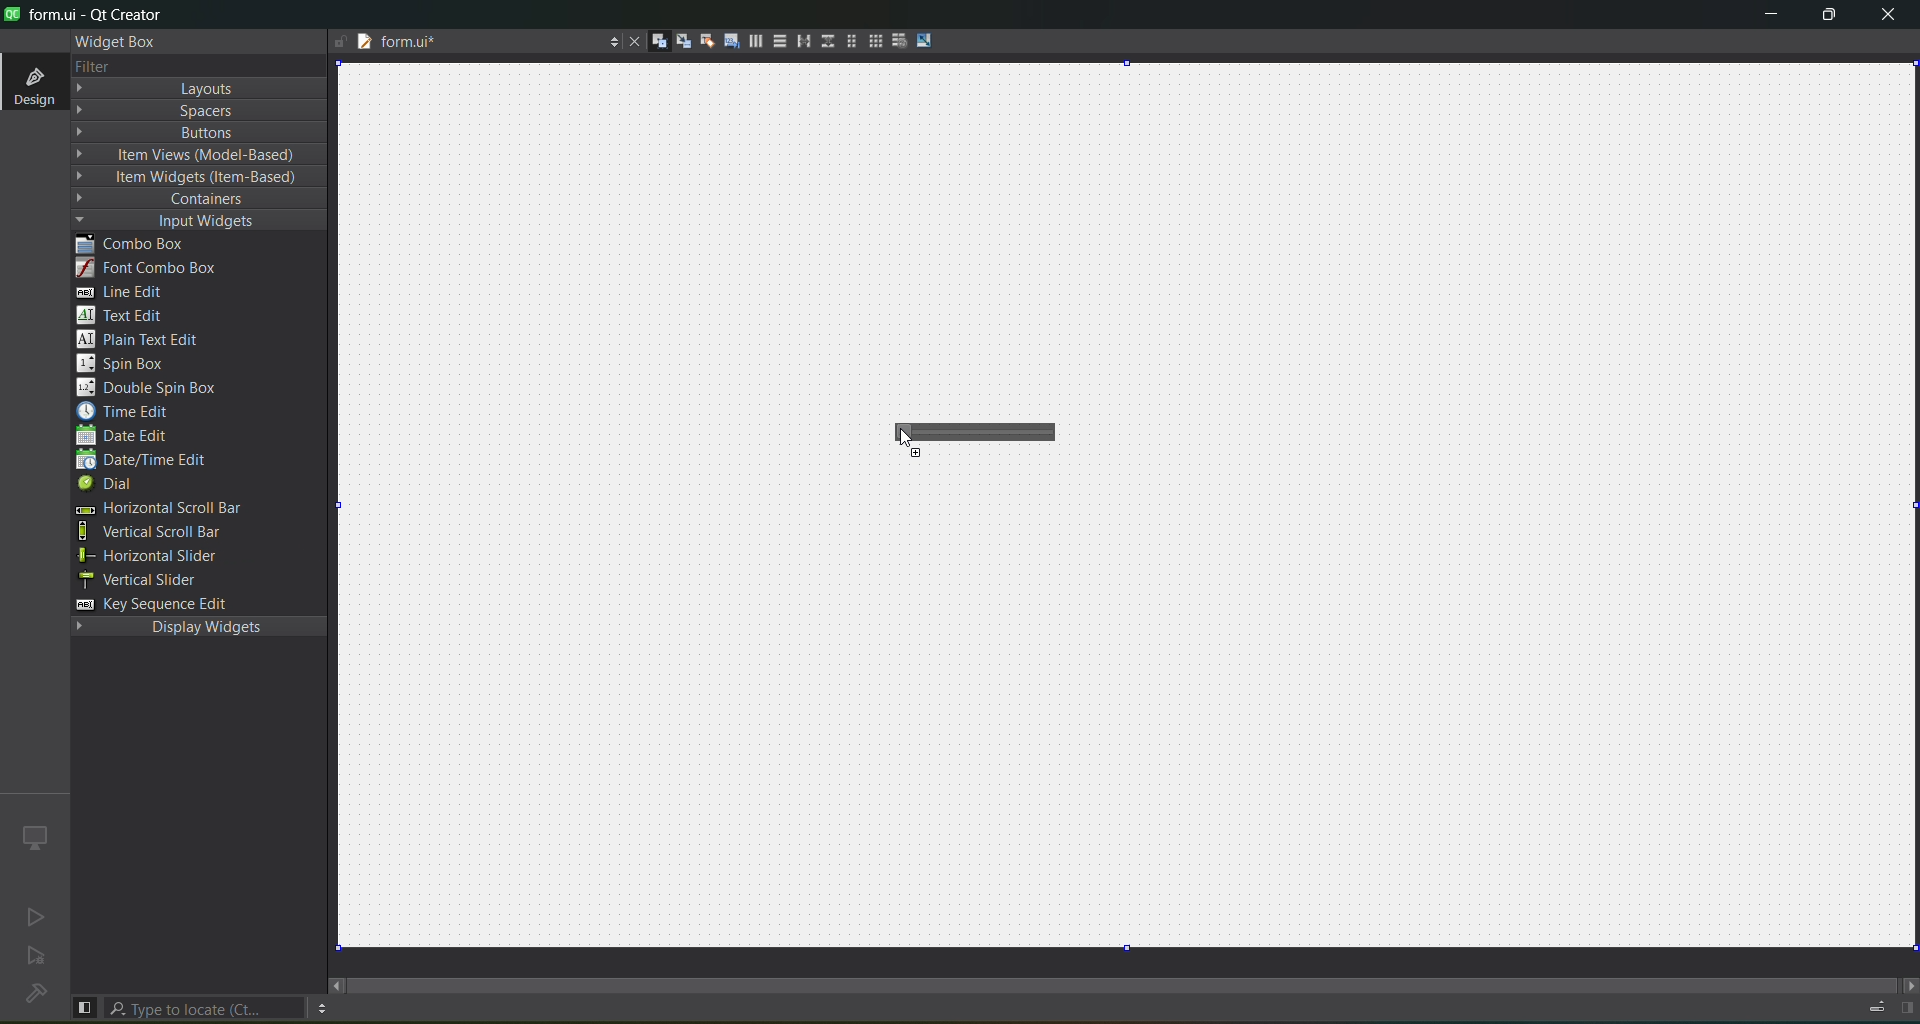 The image size is (1920, 1024). What do you see at coordinates (1833, 20) in the screenshot?
I see `maximize` at bounding box center [1833, 20].